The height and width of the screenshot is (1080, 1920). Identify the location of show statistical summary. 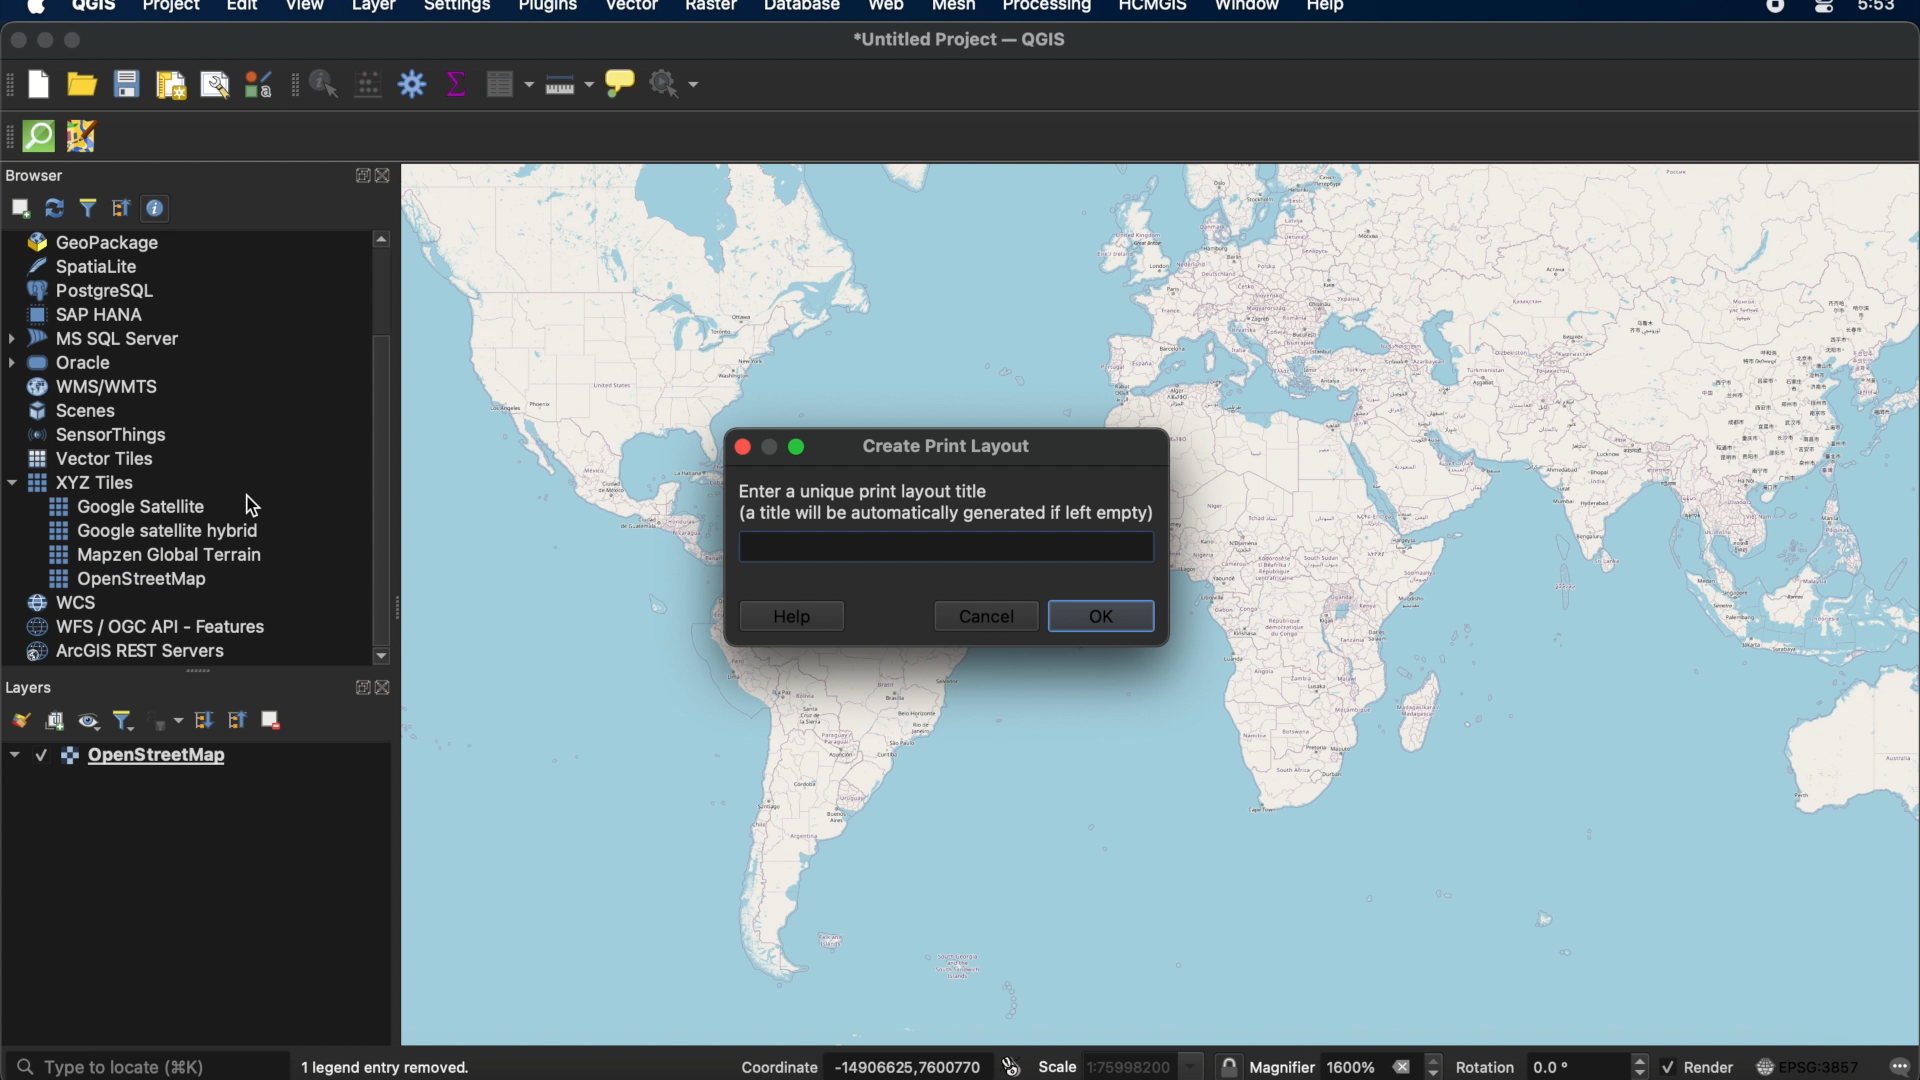
(455, 81).